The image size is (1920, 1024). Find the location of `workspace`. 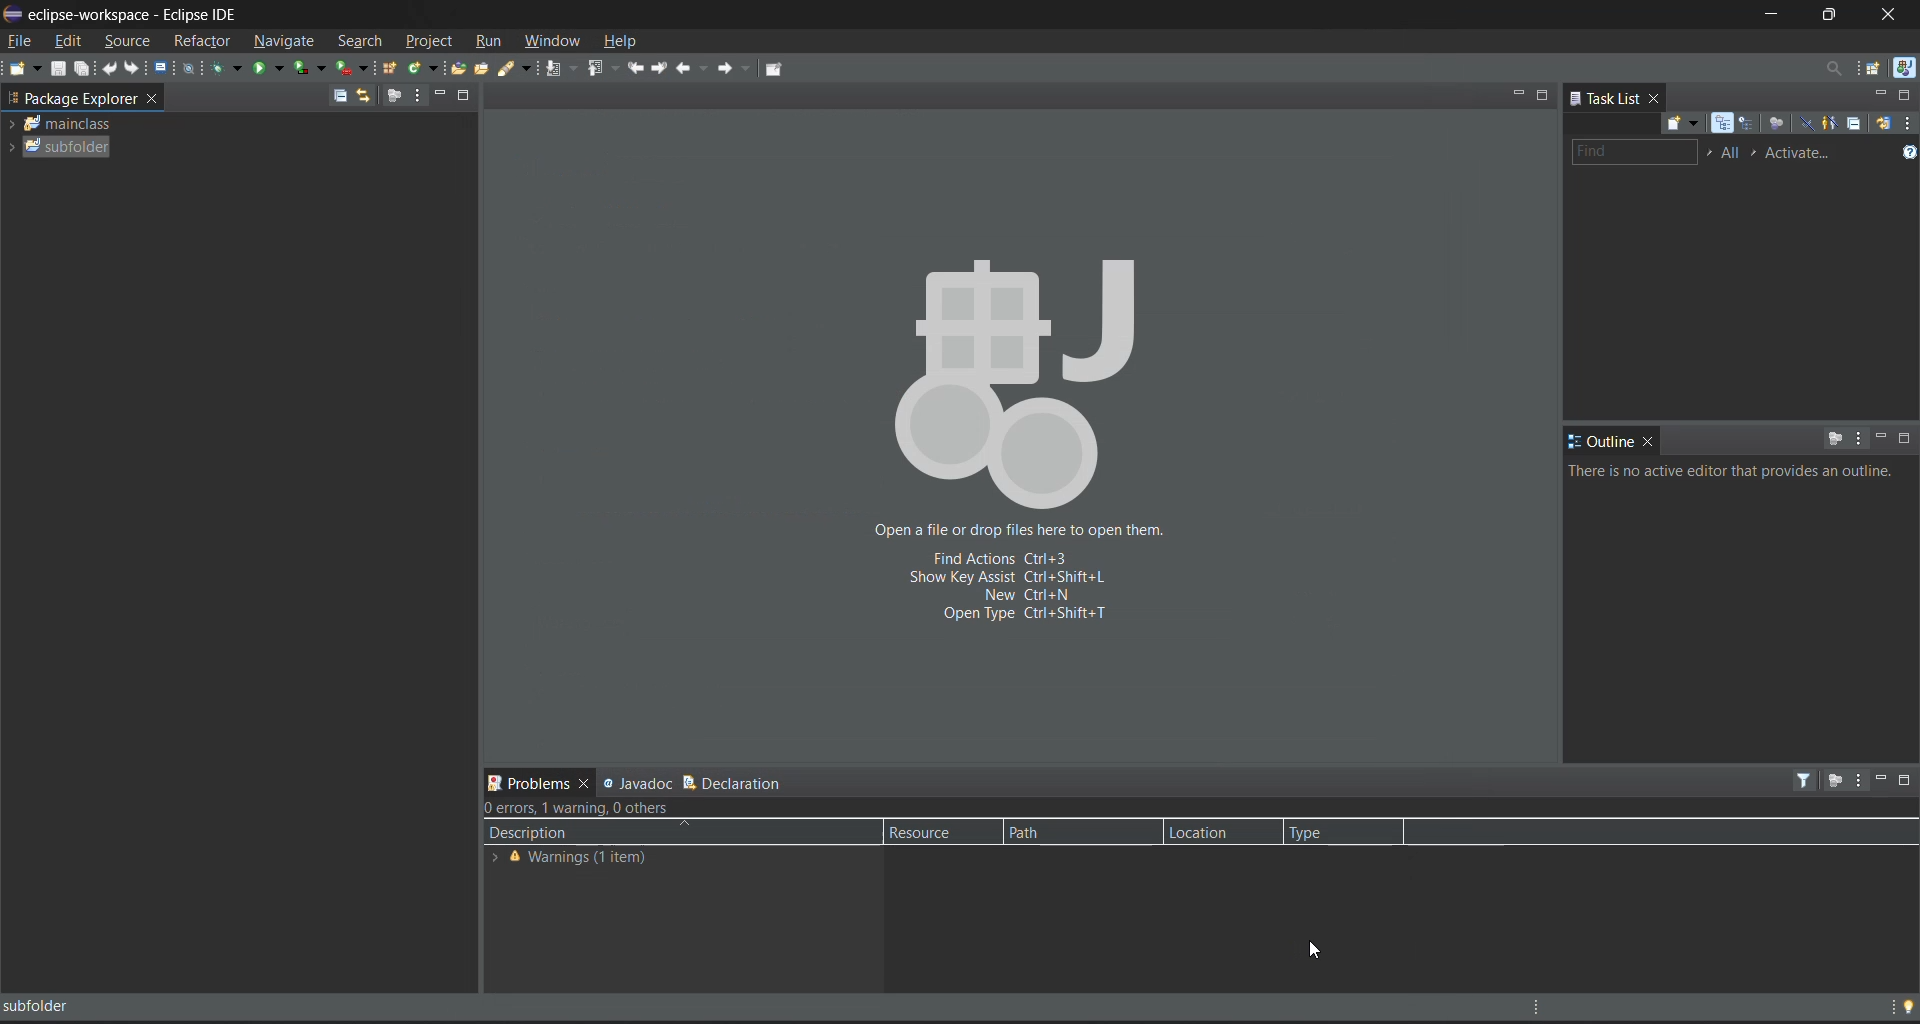

workspace is located at coordinates (72, 98).